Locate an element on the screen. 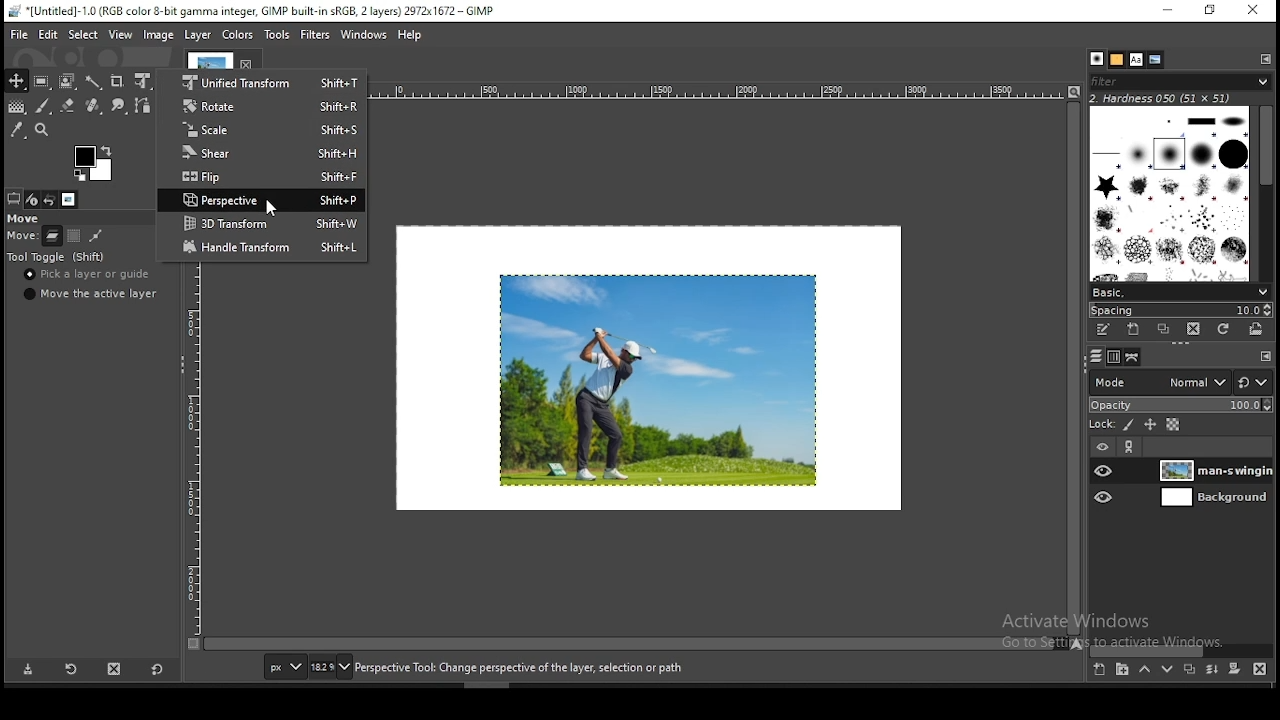  brush presets is located at coordinates (1180, 292).